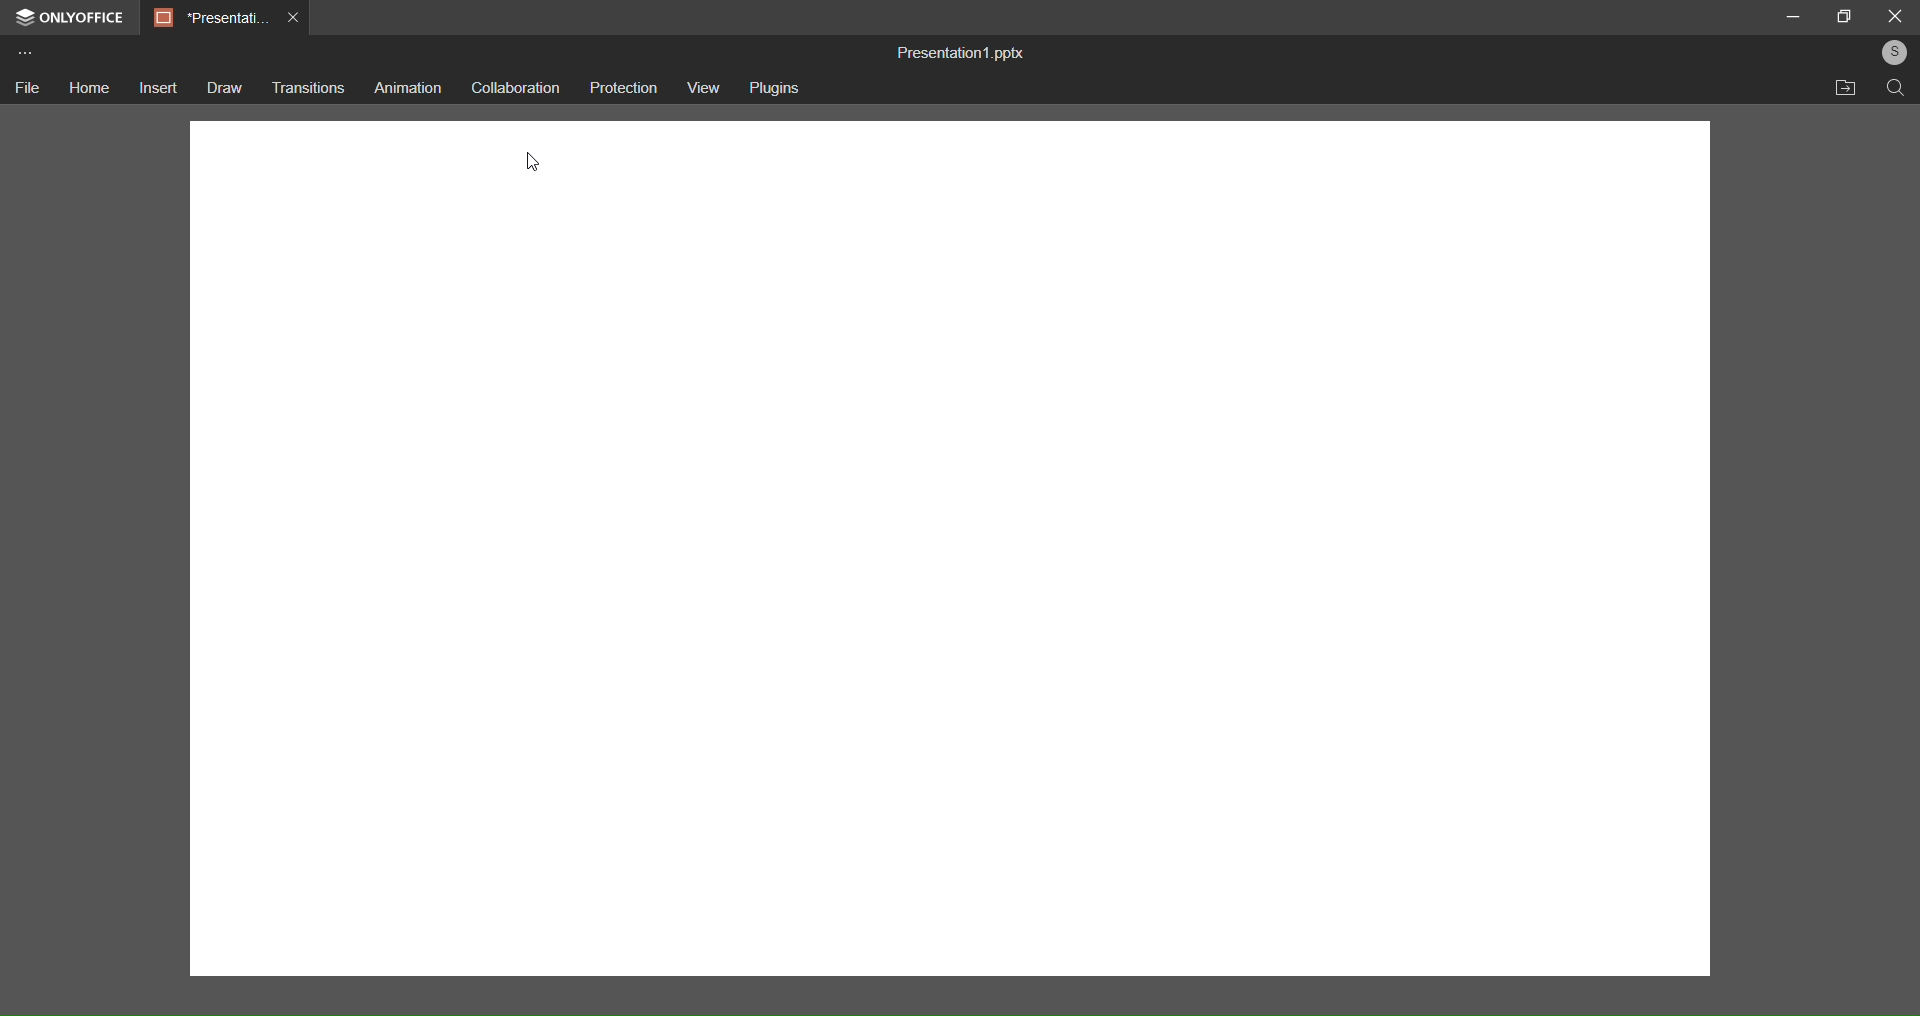  I want to click on transition, so click(306, 86).